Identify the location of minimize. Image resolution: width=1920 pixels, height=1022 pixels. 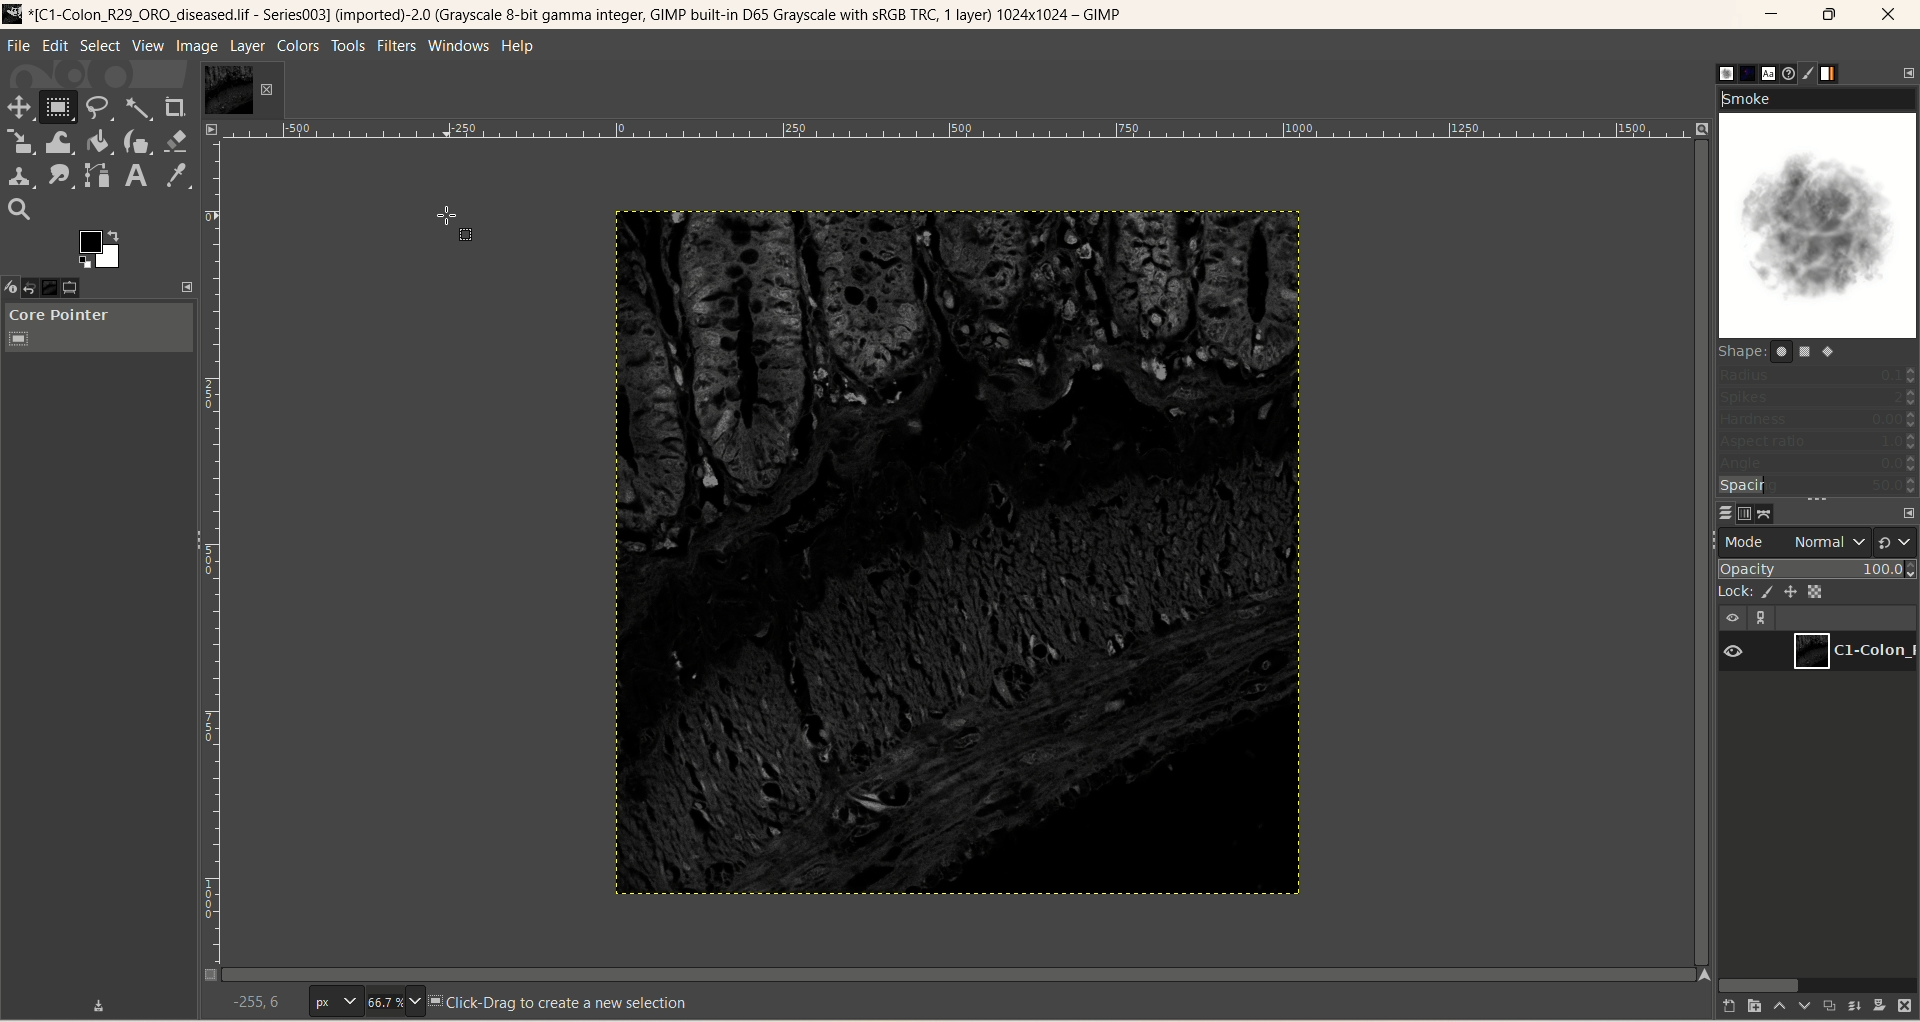
(1773, 13).